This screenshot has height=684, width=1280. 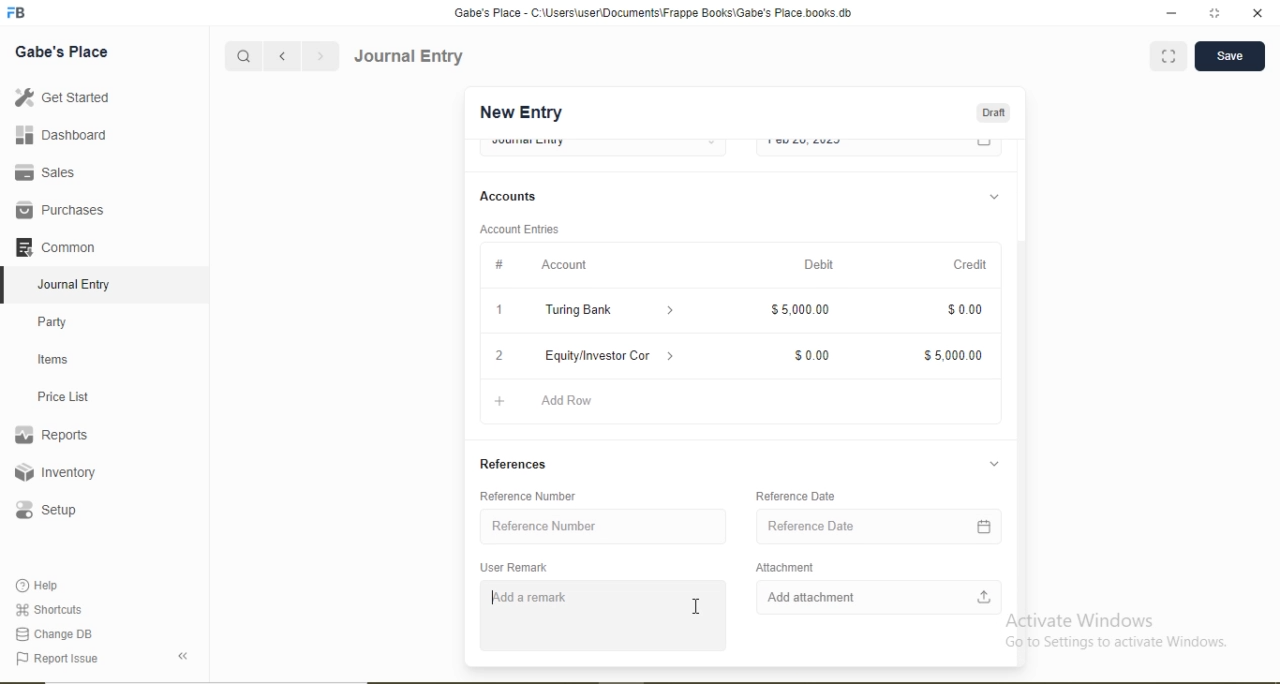 What do you see at coordinates (1169, 55) in the screenshot?
I see `Full screen` at bounding box center [1169, 55].